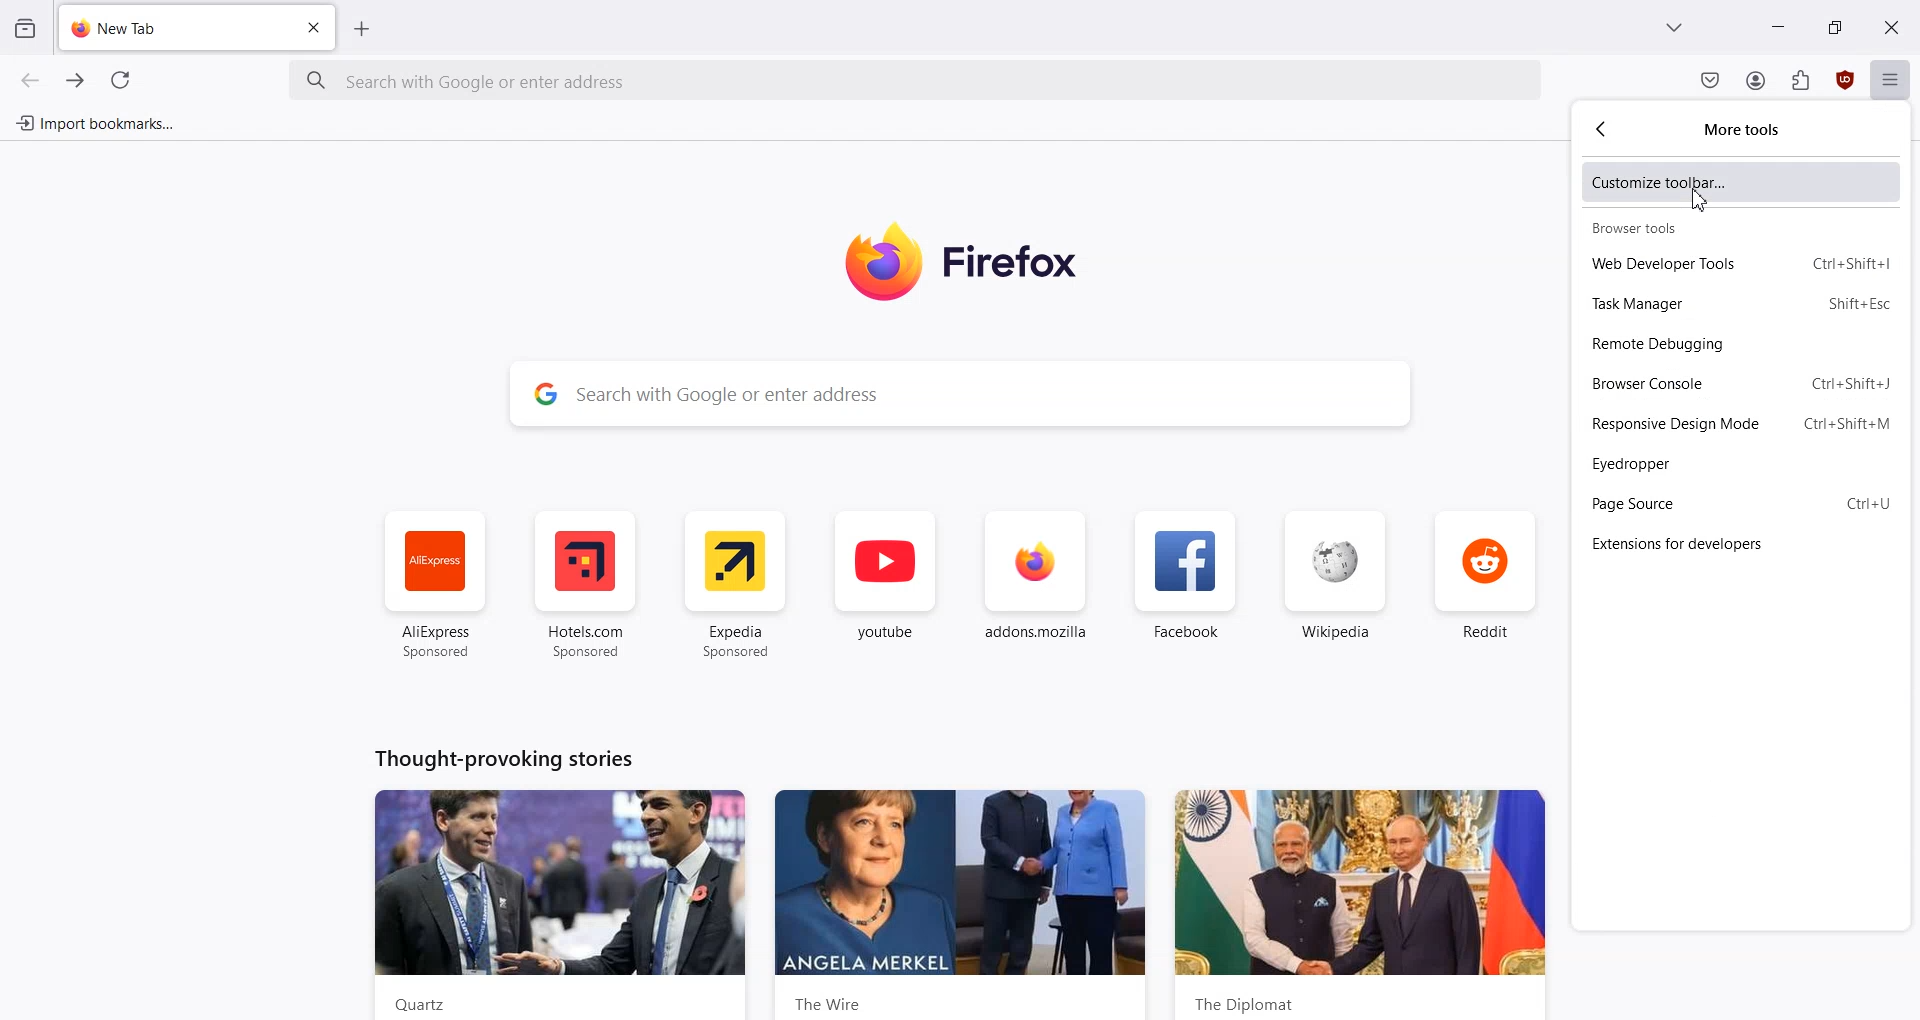 The image size is (1920, 1020). I want to click on Web developer tools, so click(1693, 263).